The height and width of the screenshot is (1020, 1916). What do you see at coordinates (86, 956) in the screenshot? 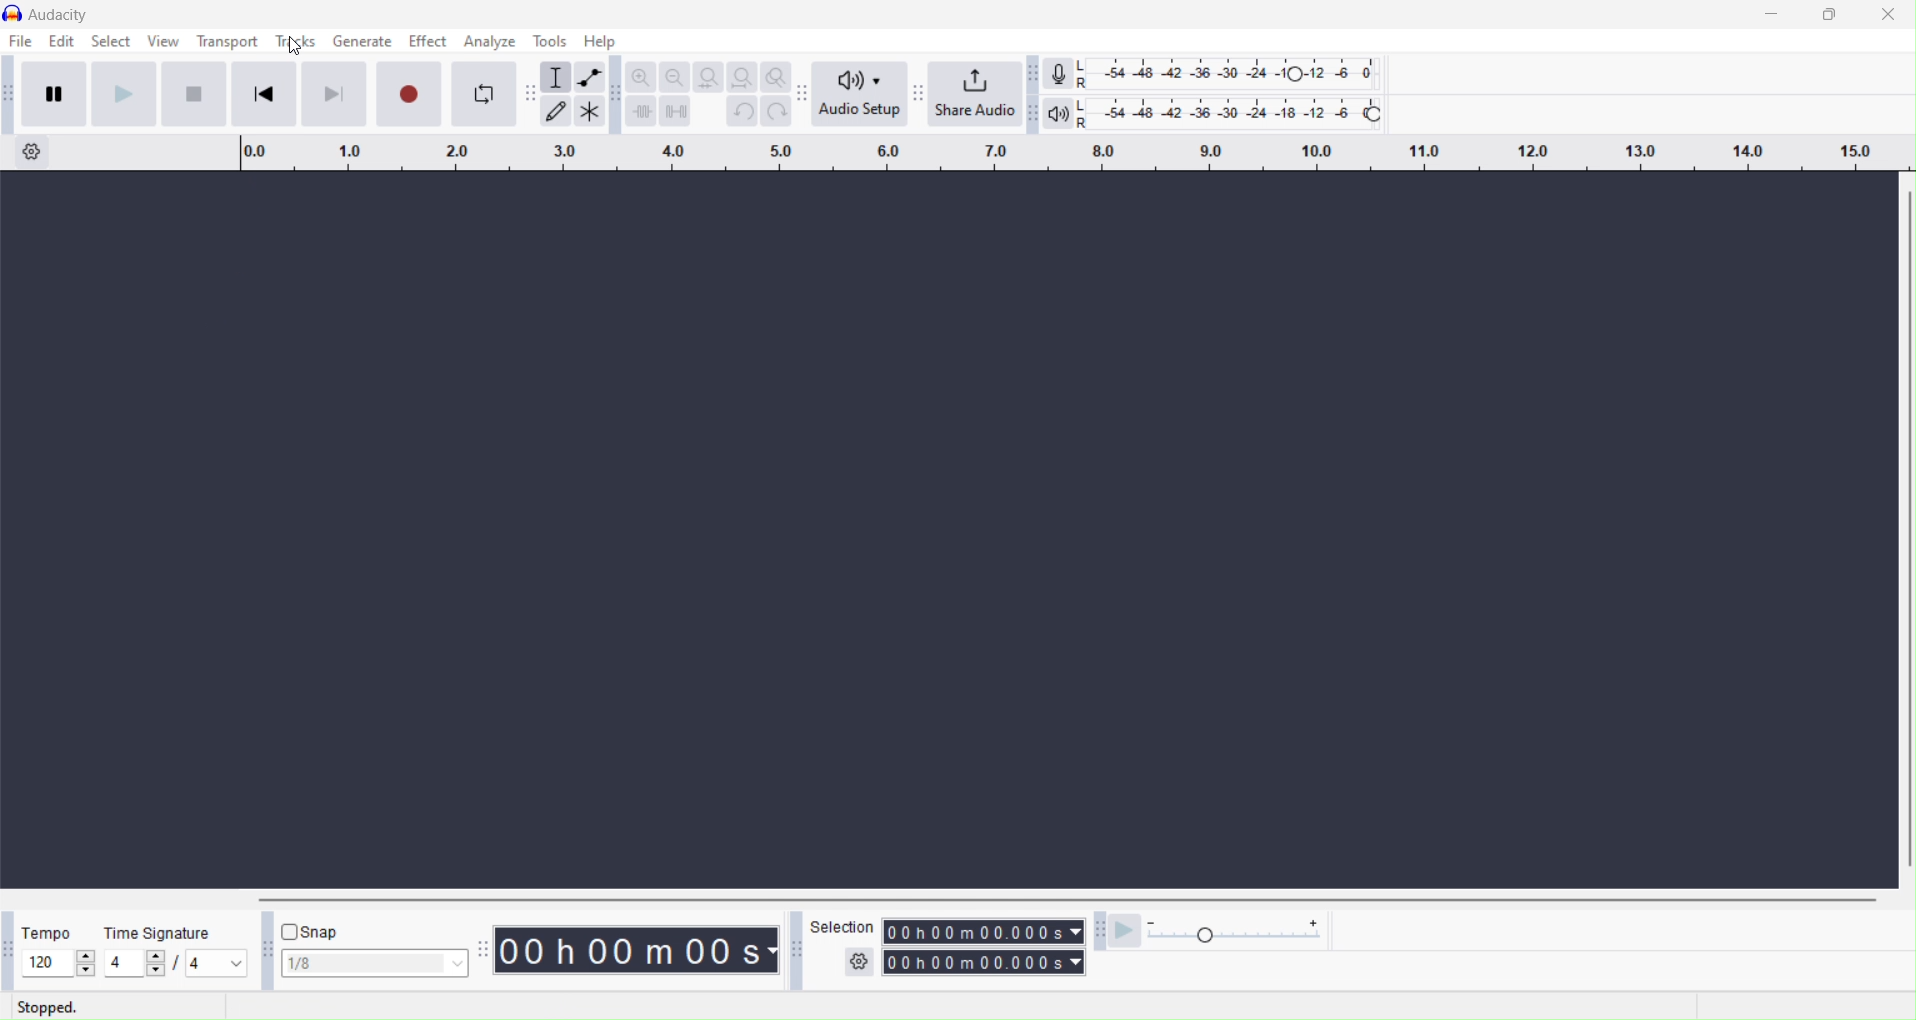
I see `increase tempo` at bounding box center [86, 956].